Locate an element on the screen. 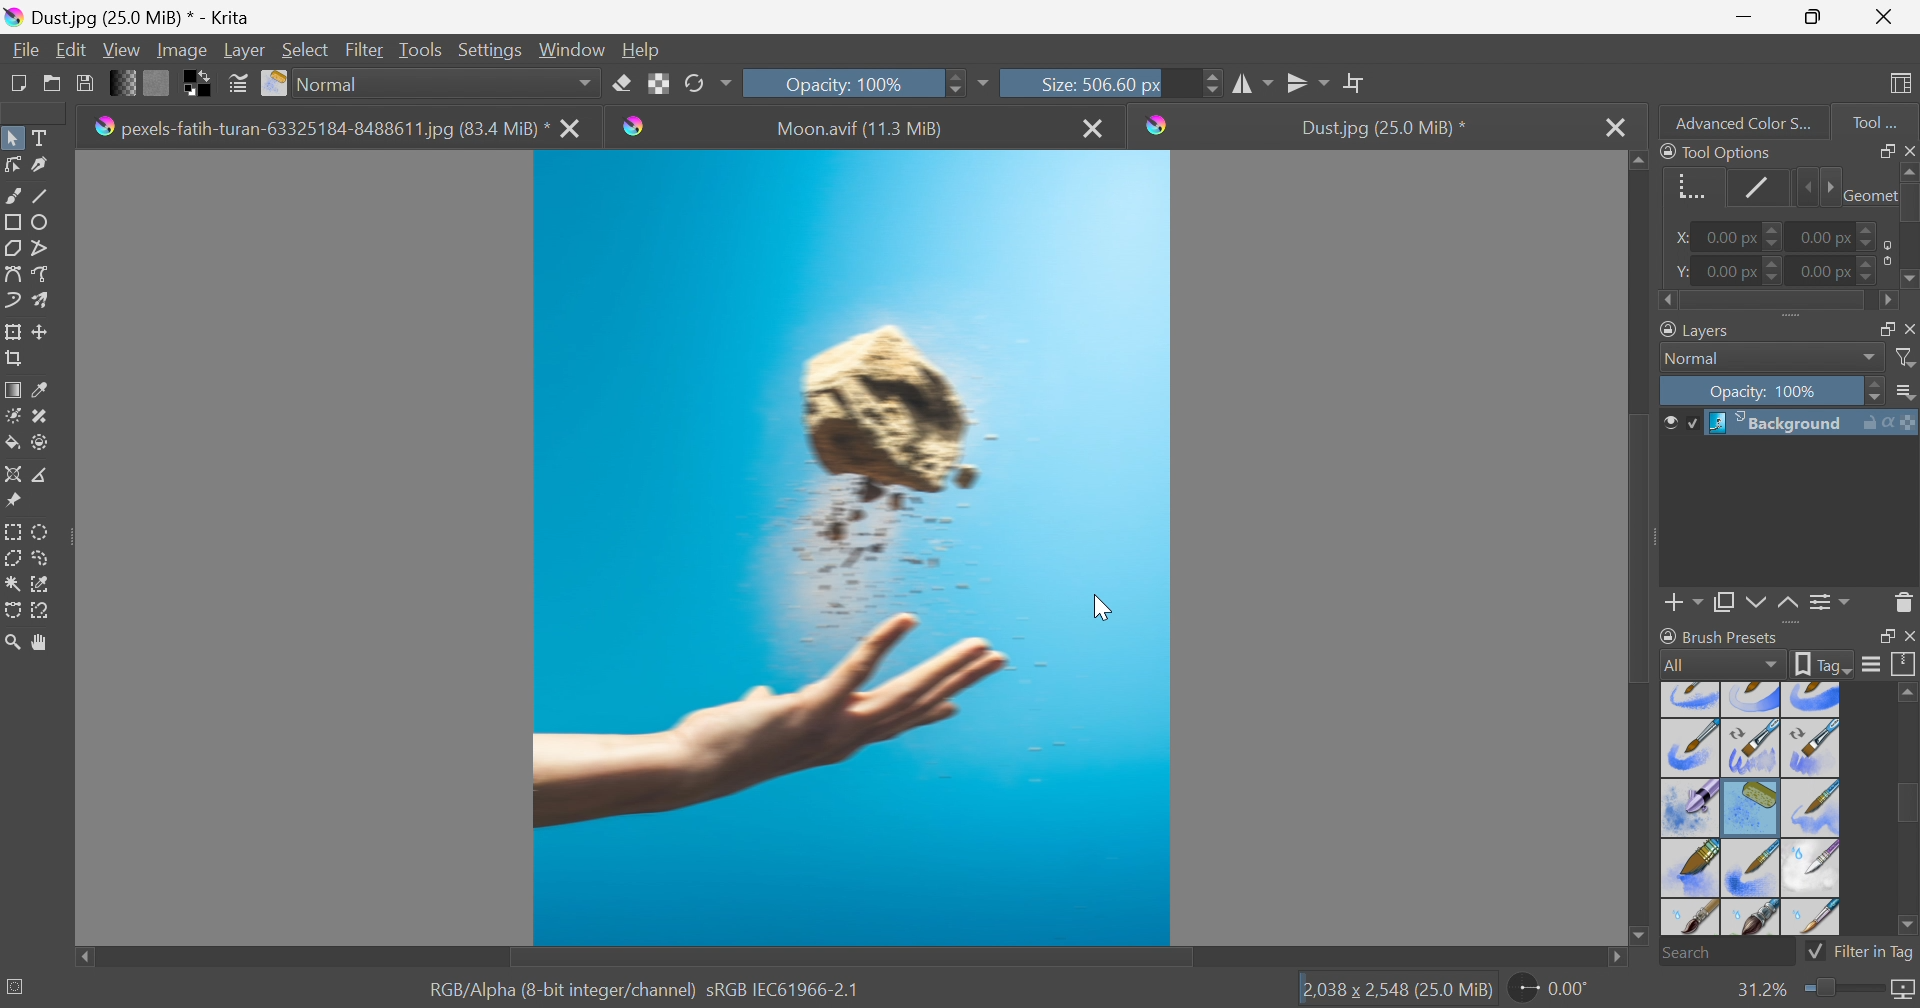  Dust.jpg (25.0 MB) is located at coordinates (1381, 128).